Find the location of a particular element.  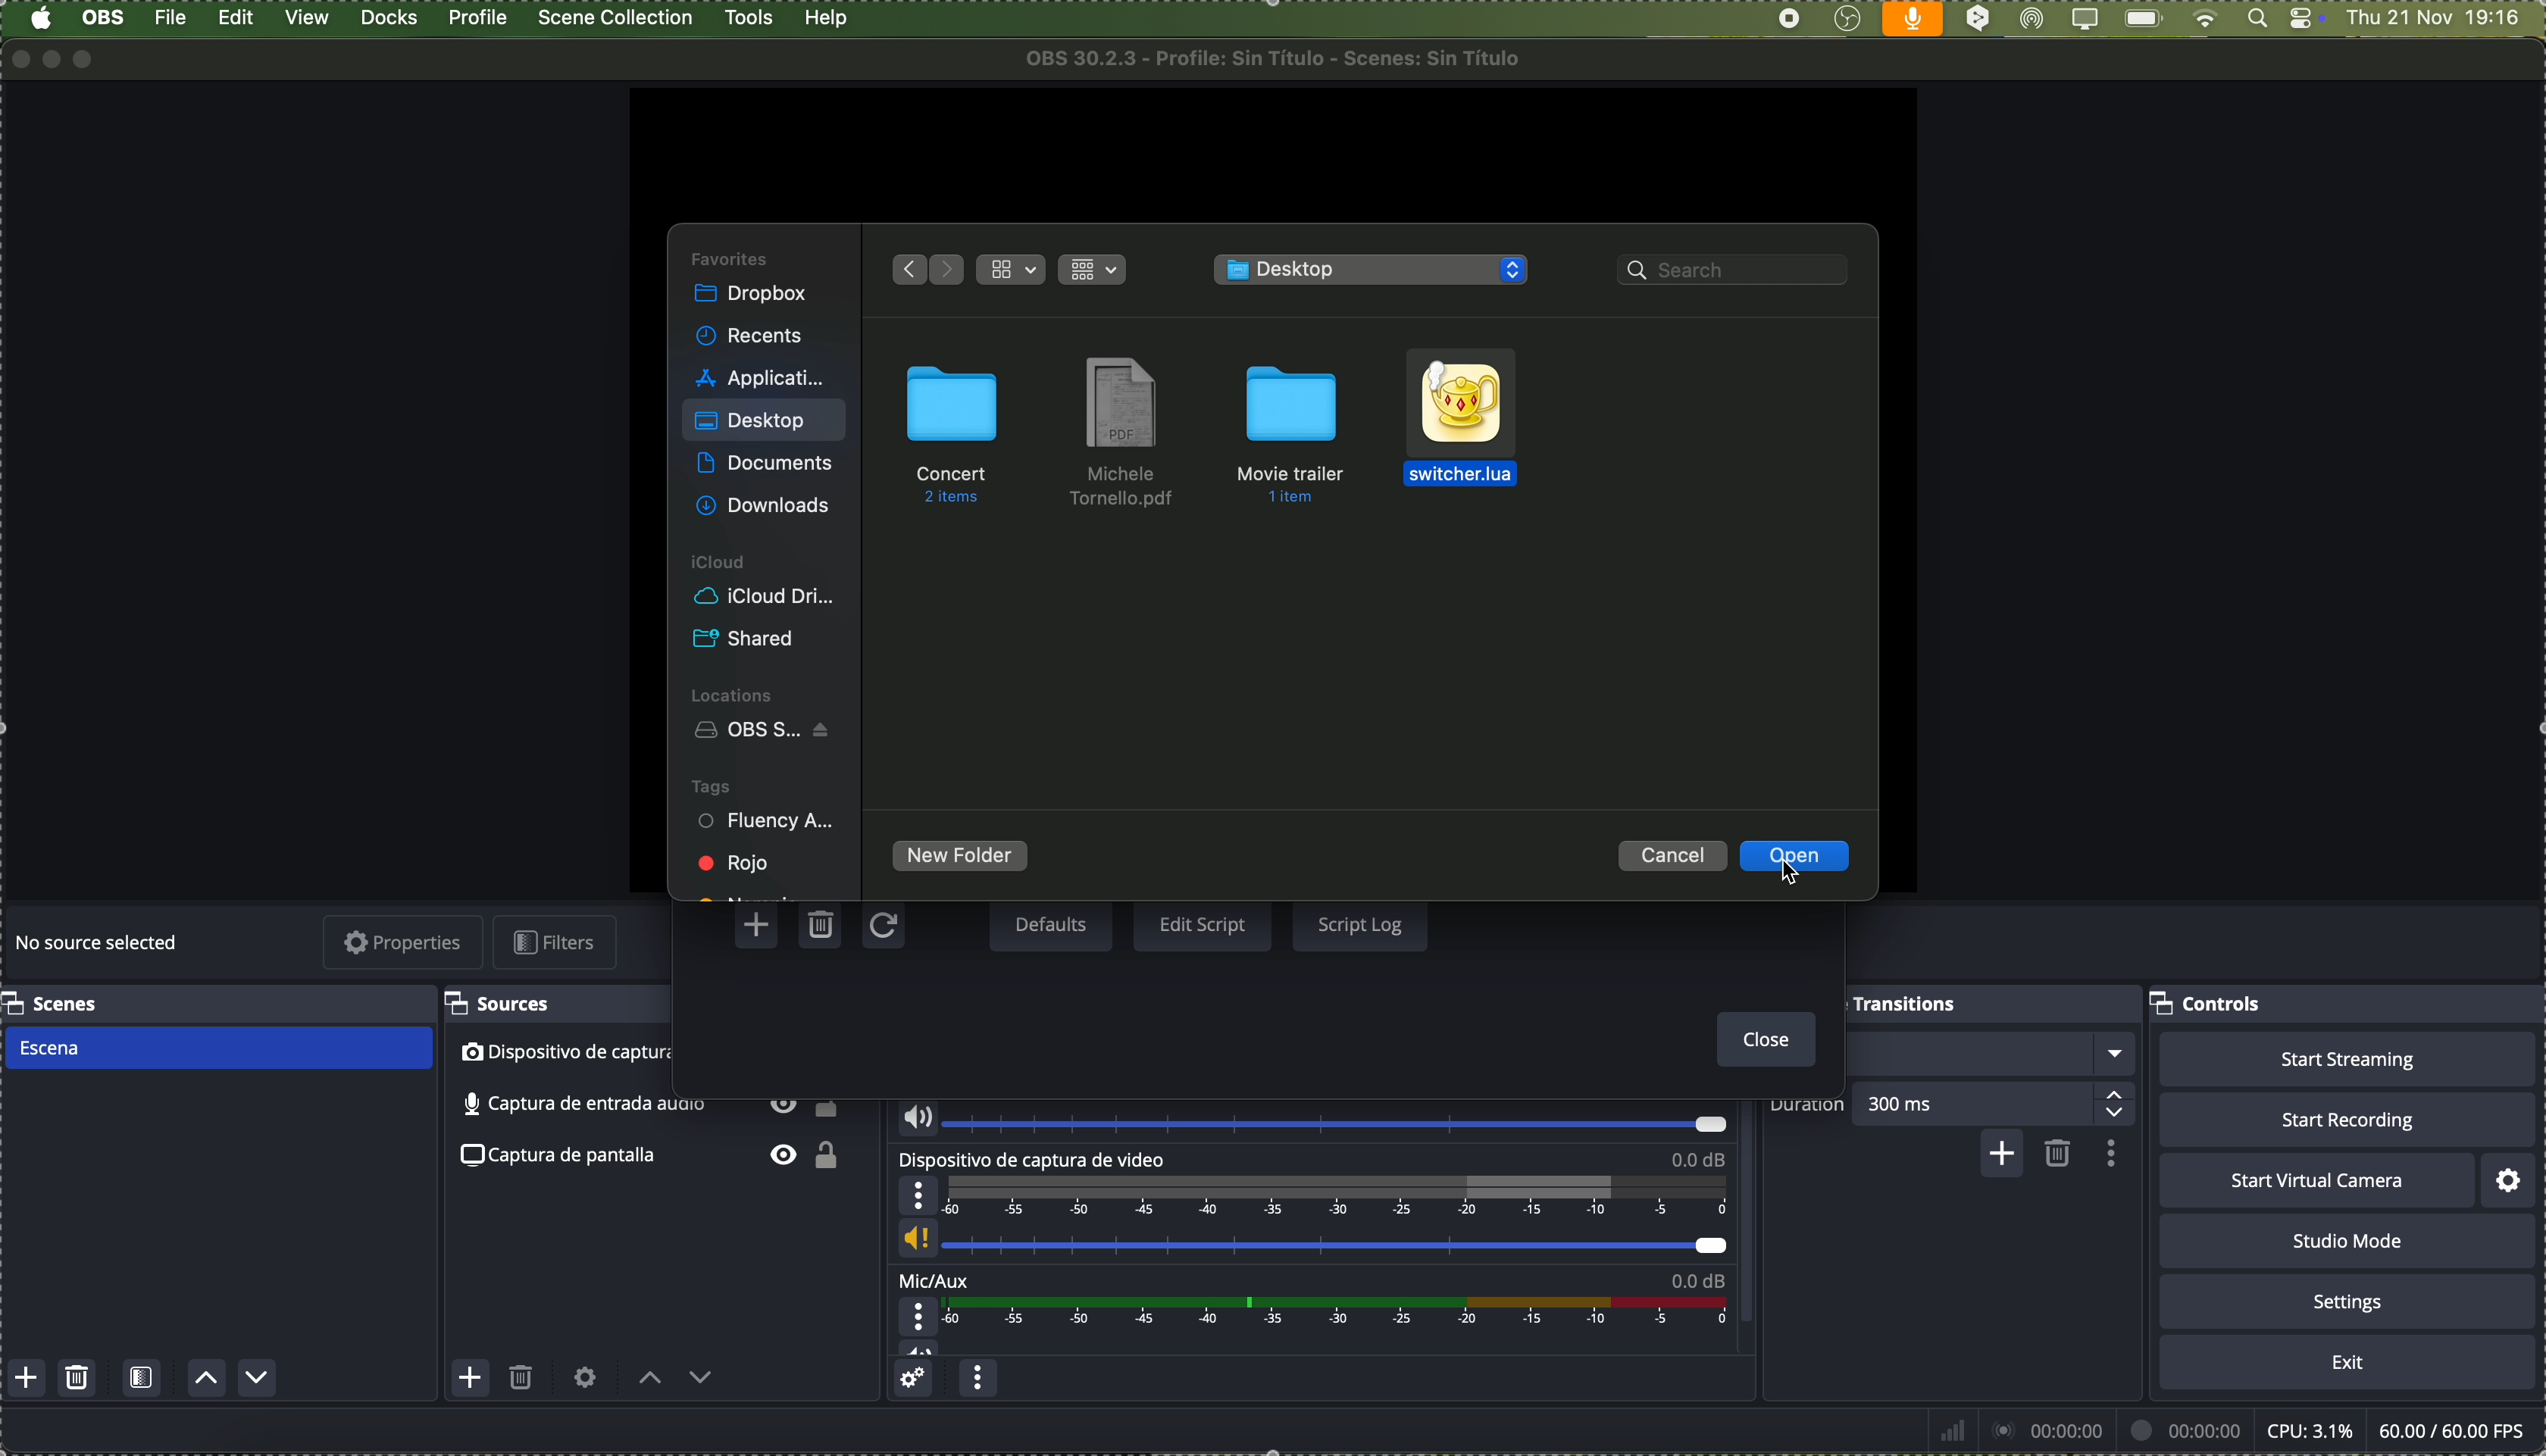

scene transitions is located at coordinates (1904, 1002).